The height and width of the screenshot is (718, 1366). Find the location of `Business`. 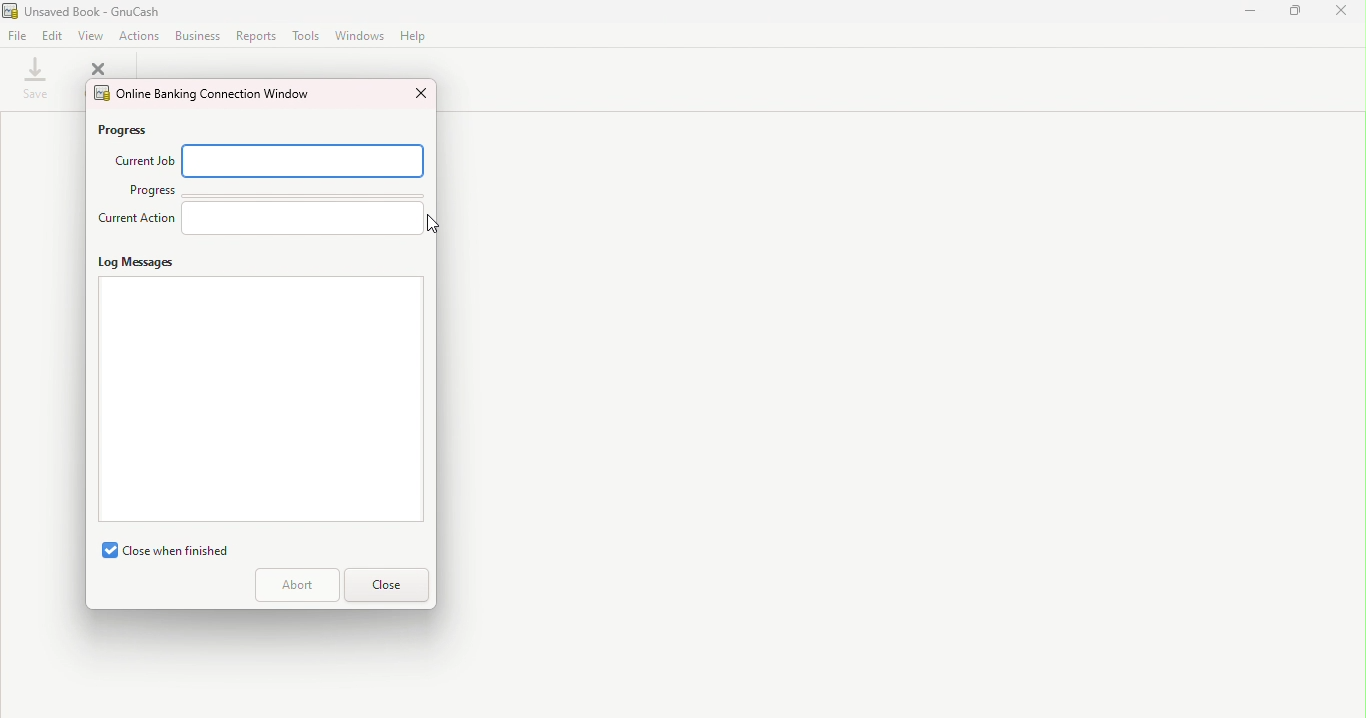

Business is located at coordinates (198, 35).